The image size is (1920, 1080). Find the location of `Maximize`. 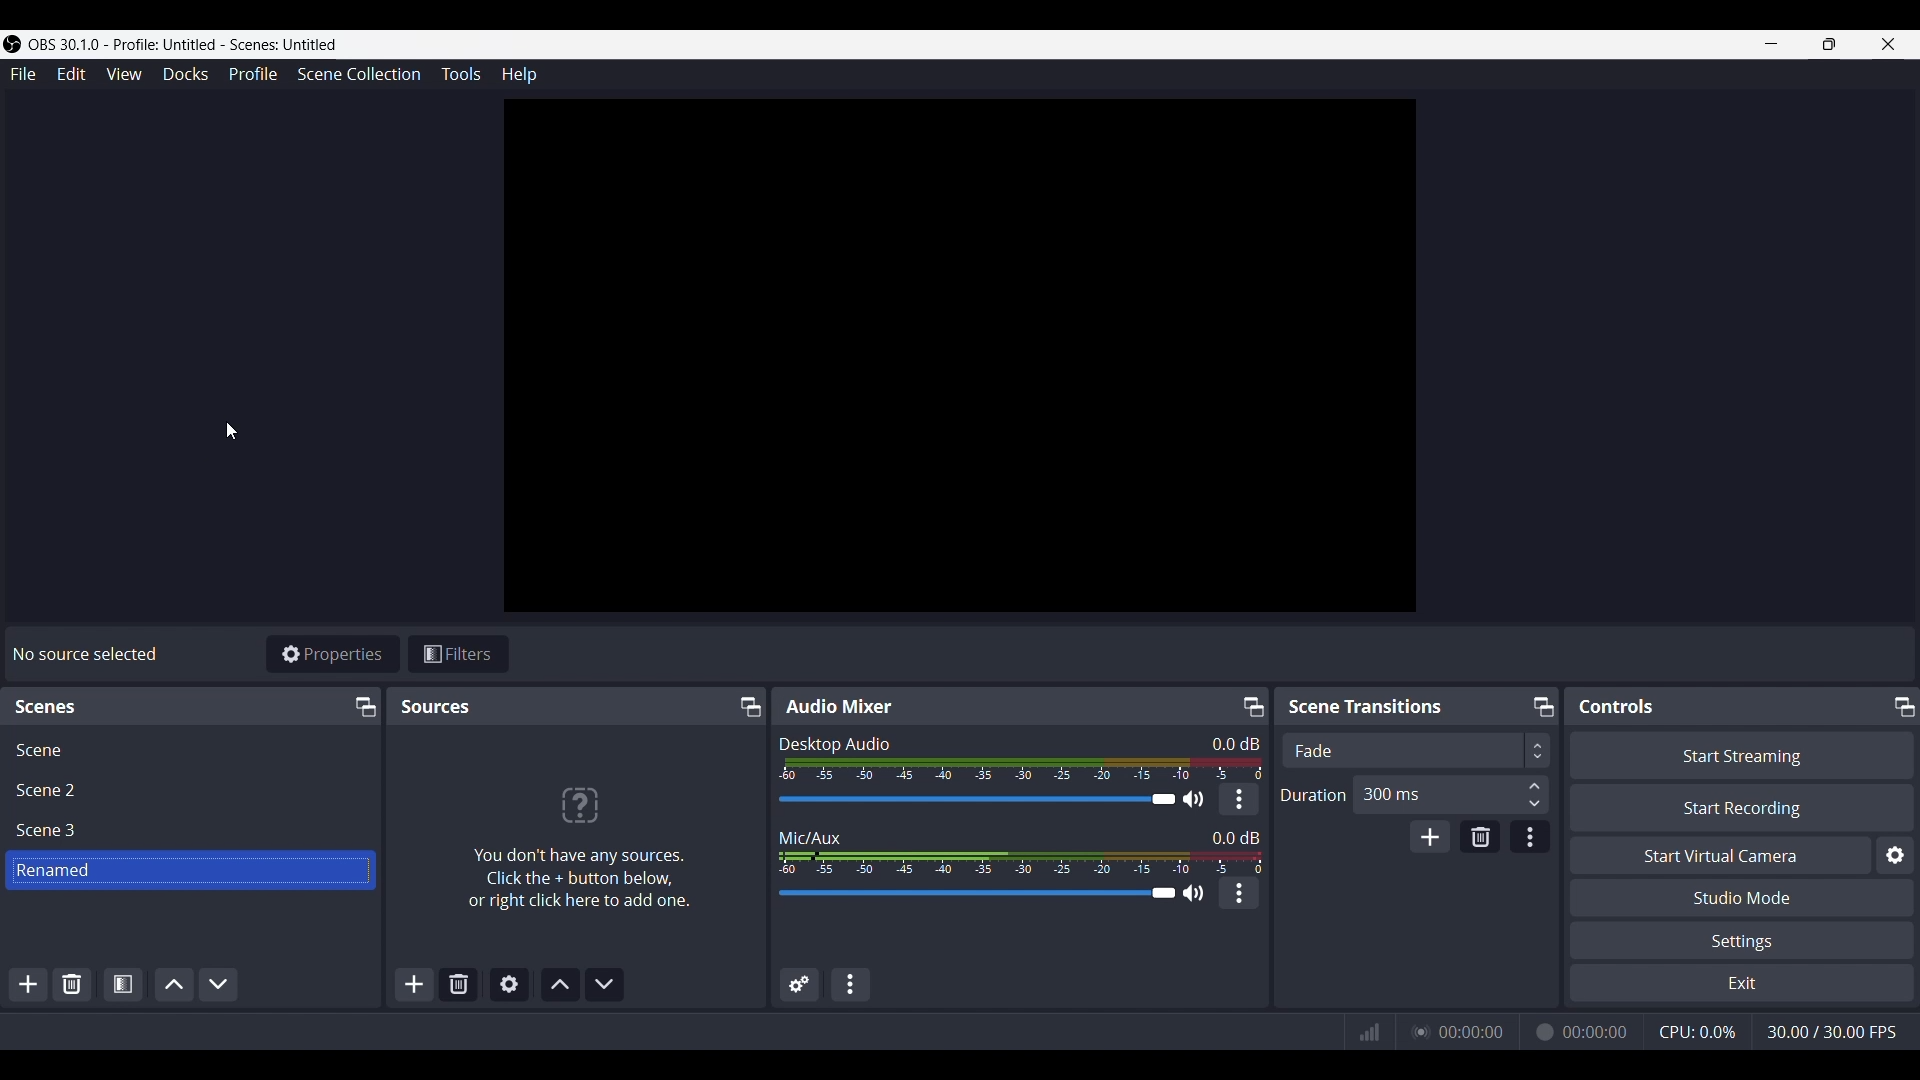

Maximize is located at coordinates (1830, 44).